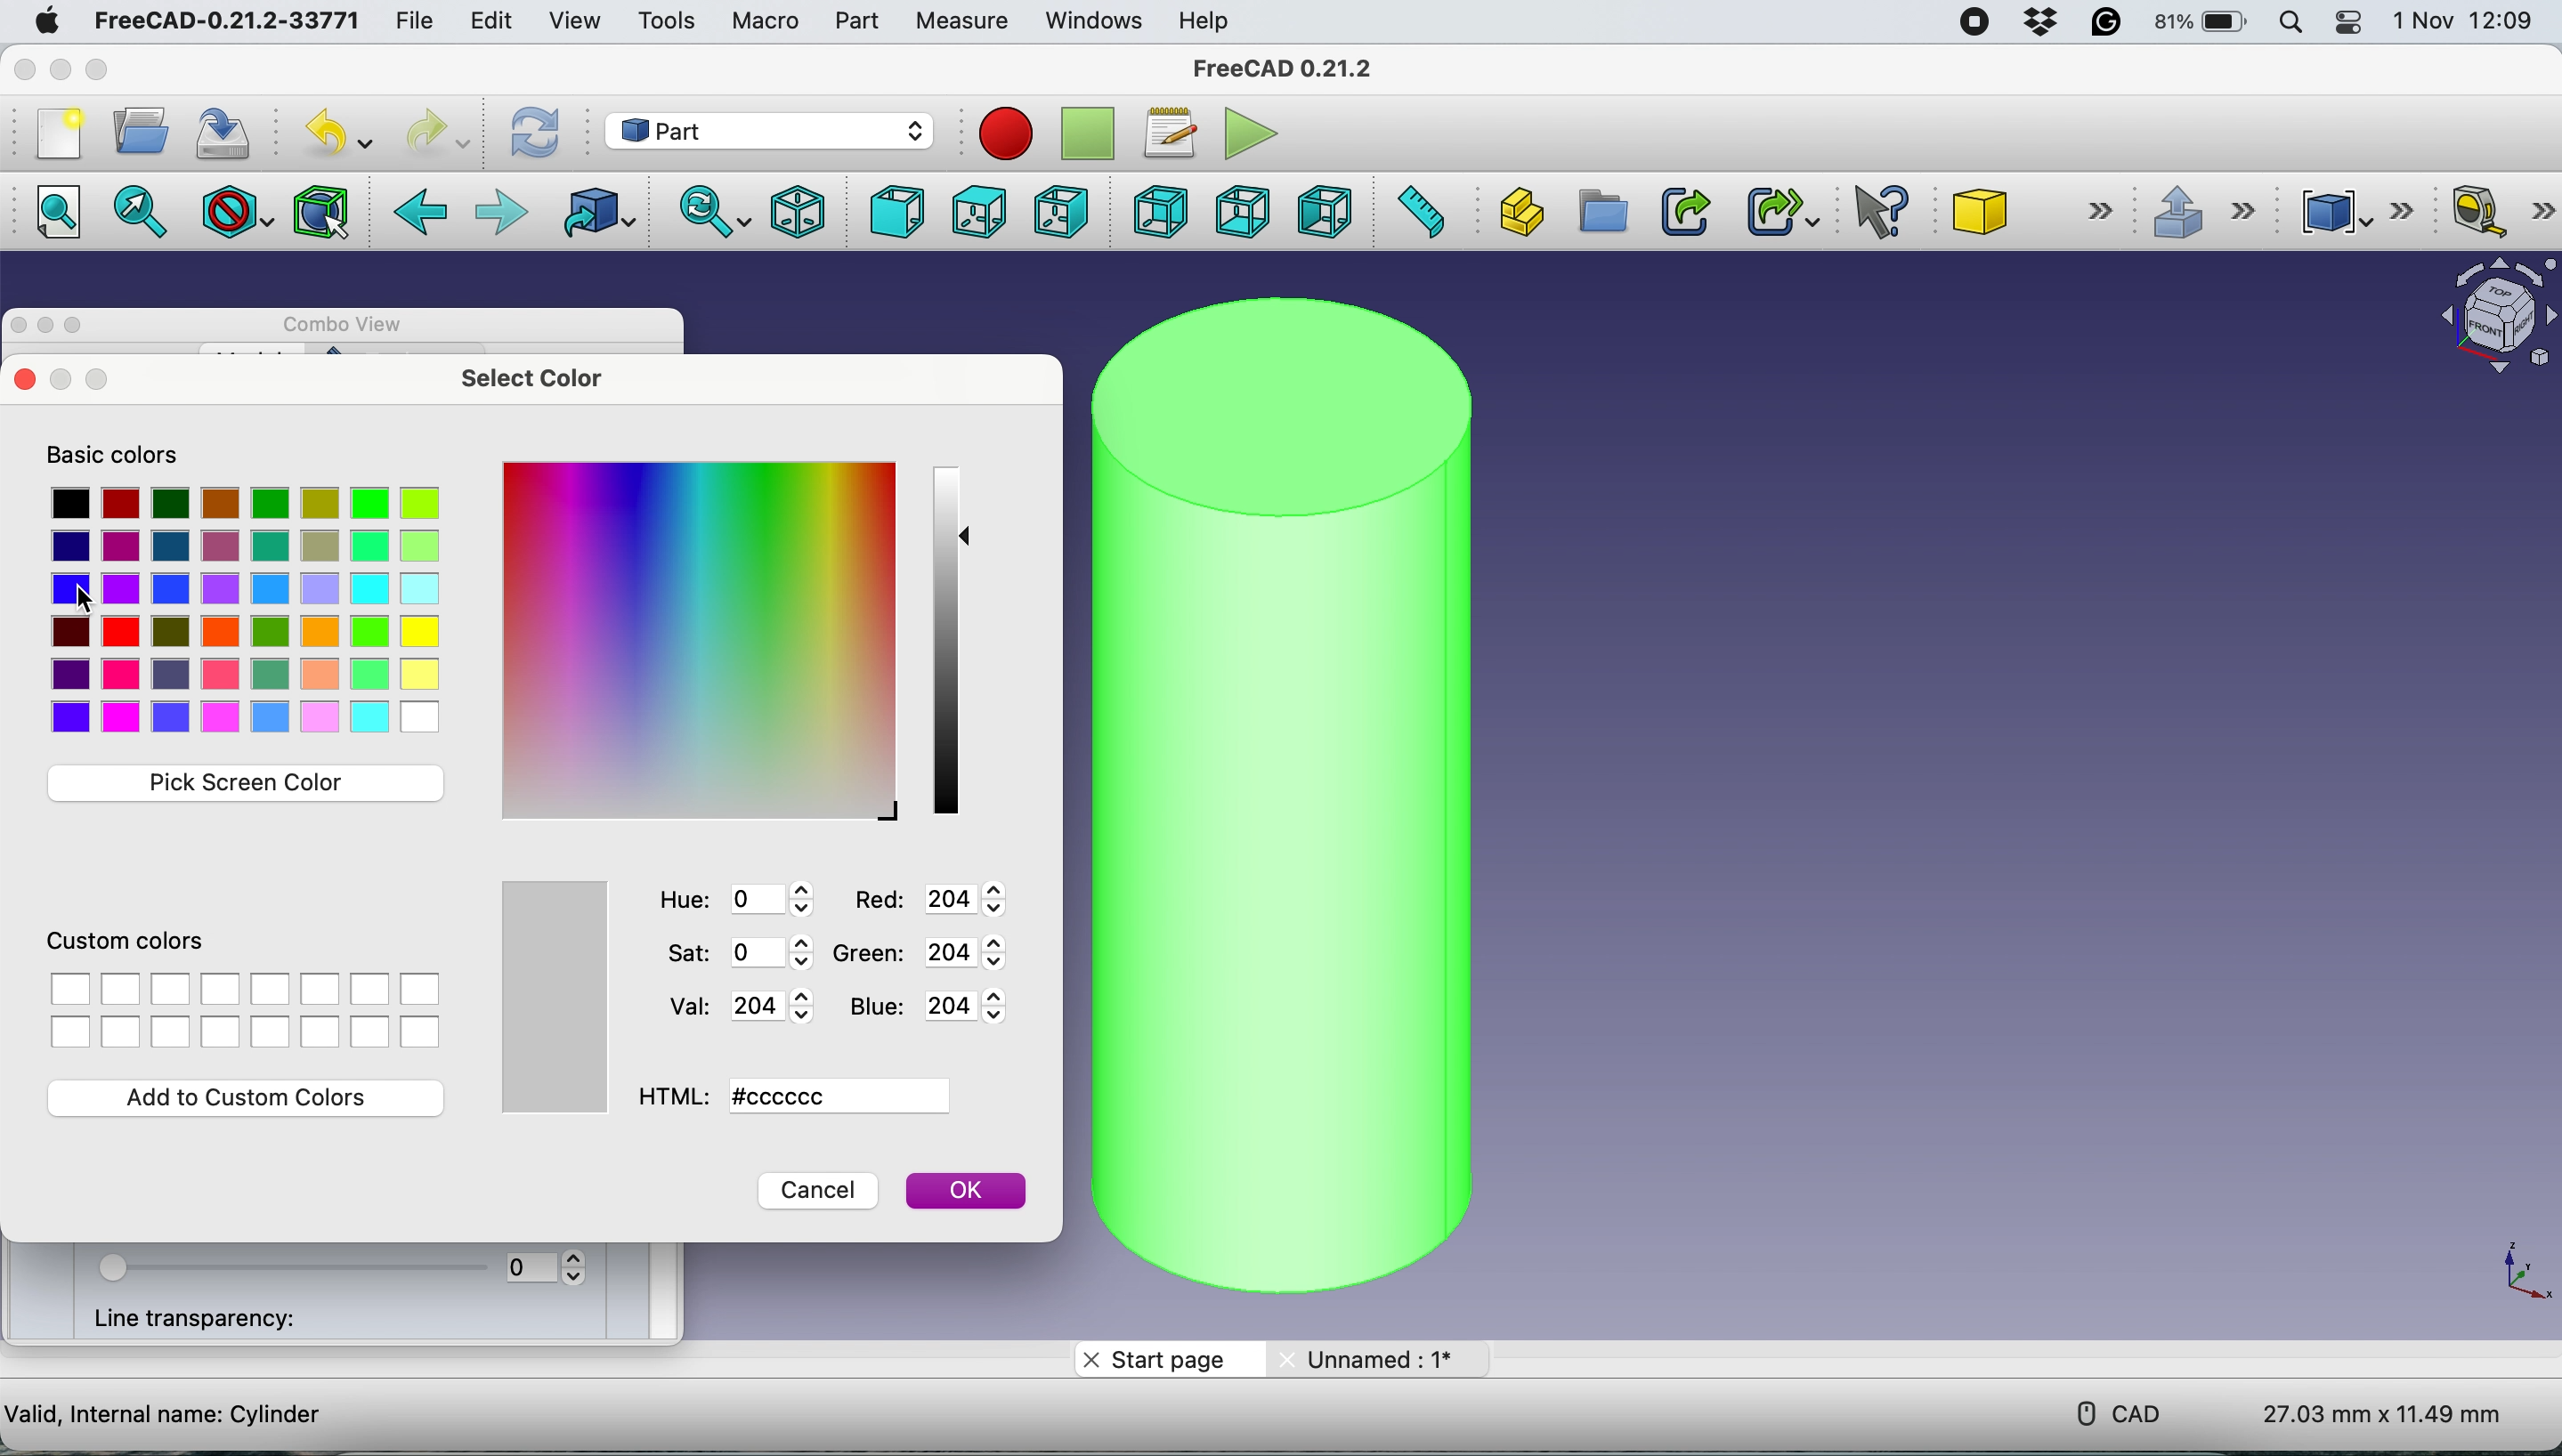  What do you see at coordinates (351, 322) in the screenshot?
I see `combo view` at bounding box center [351, 322].